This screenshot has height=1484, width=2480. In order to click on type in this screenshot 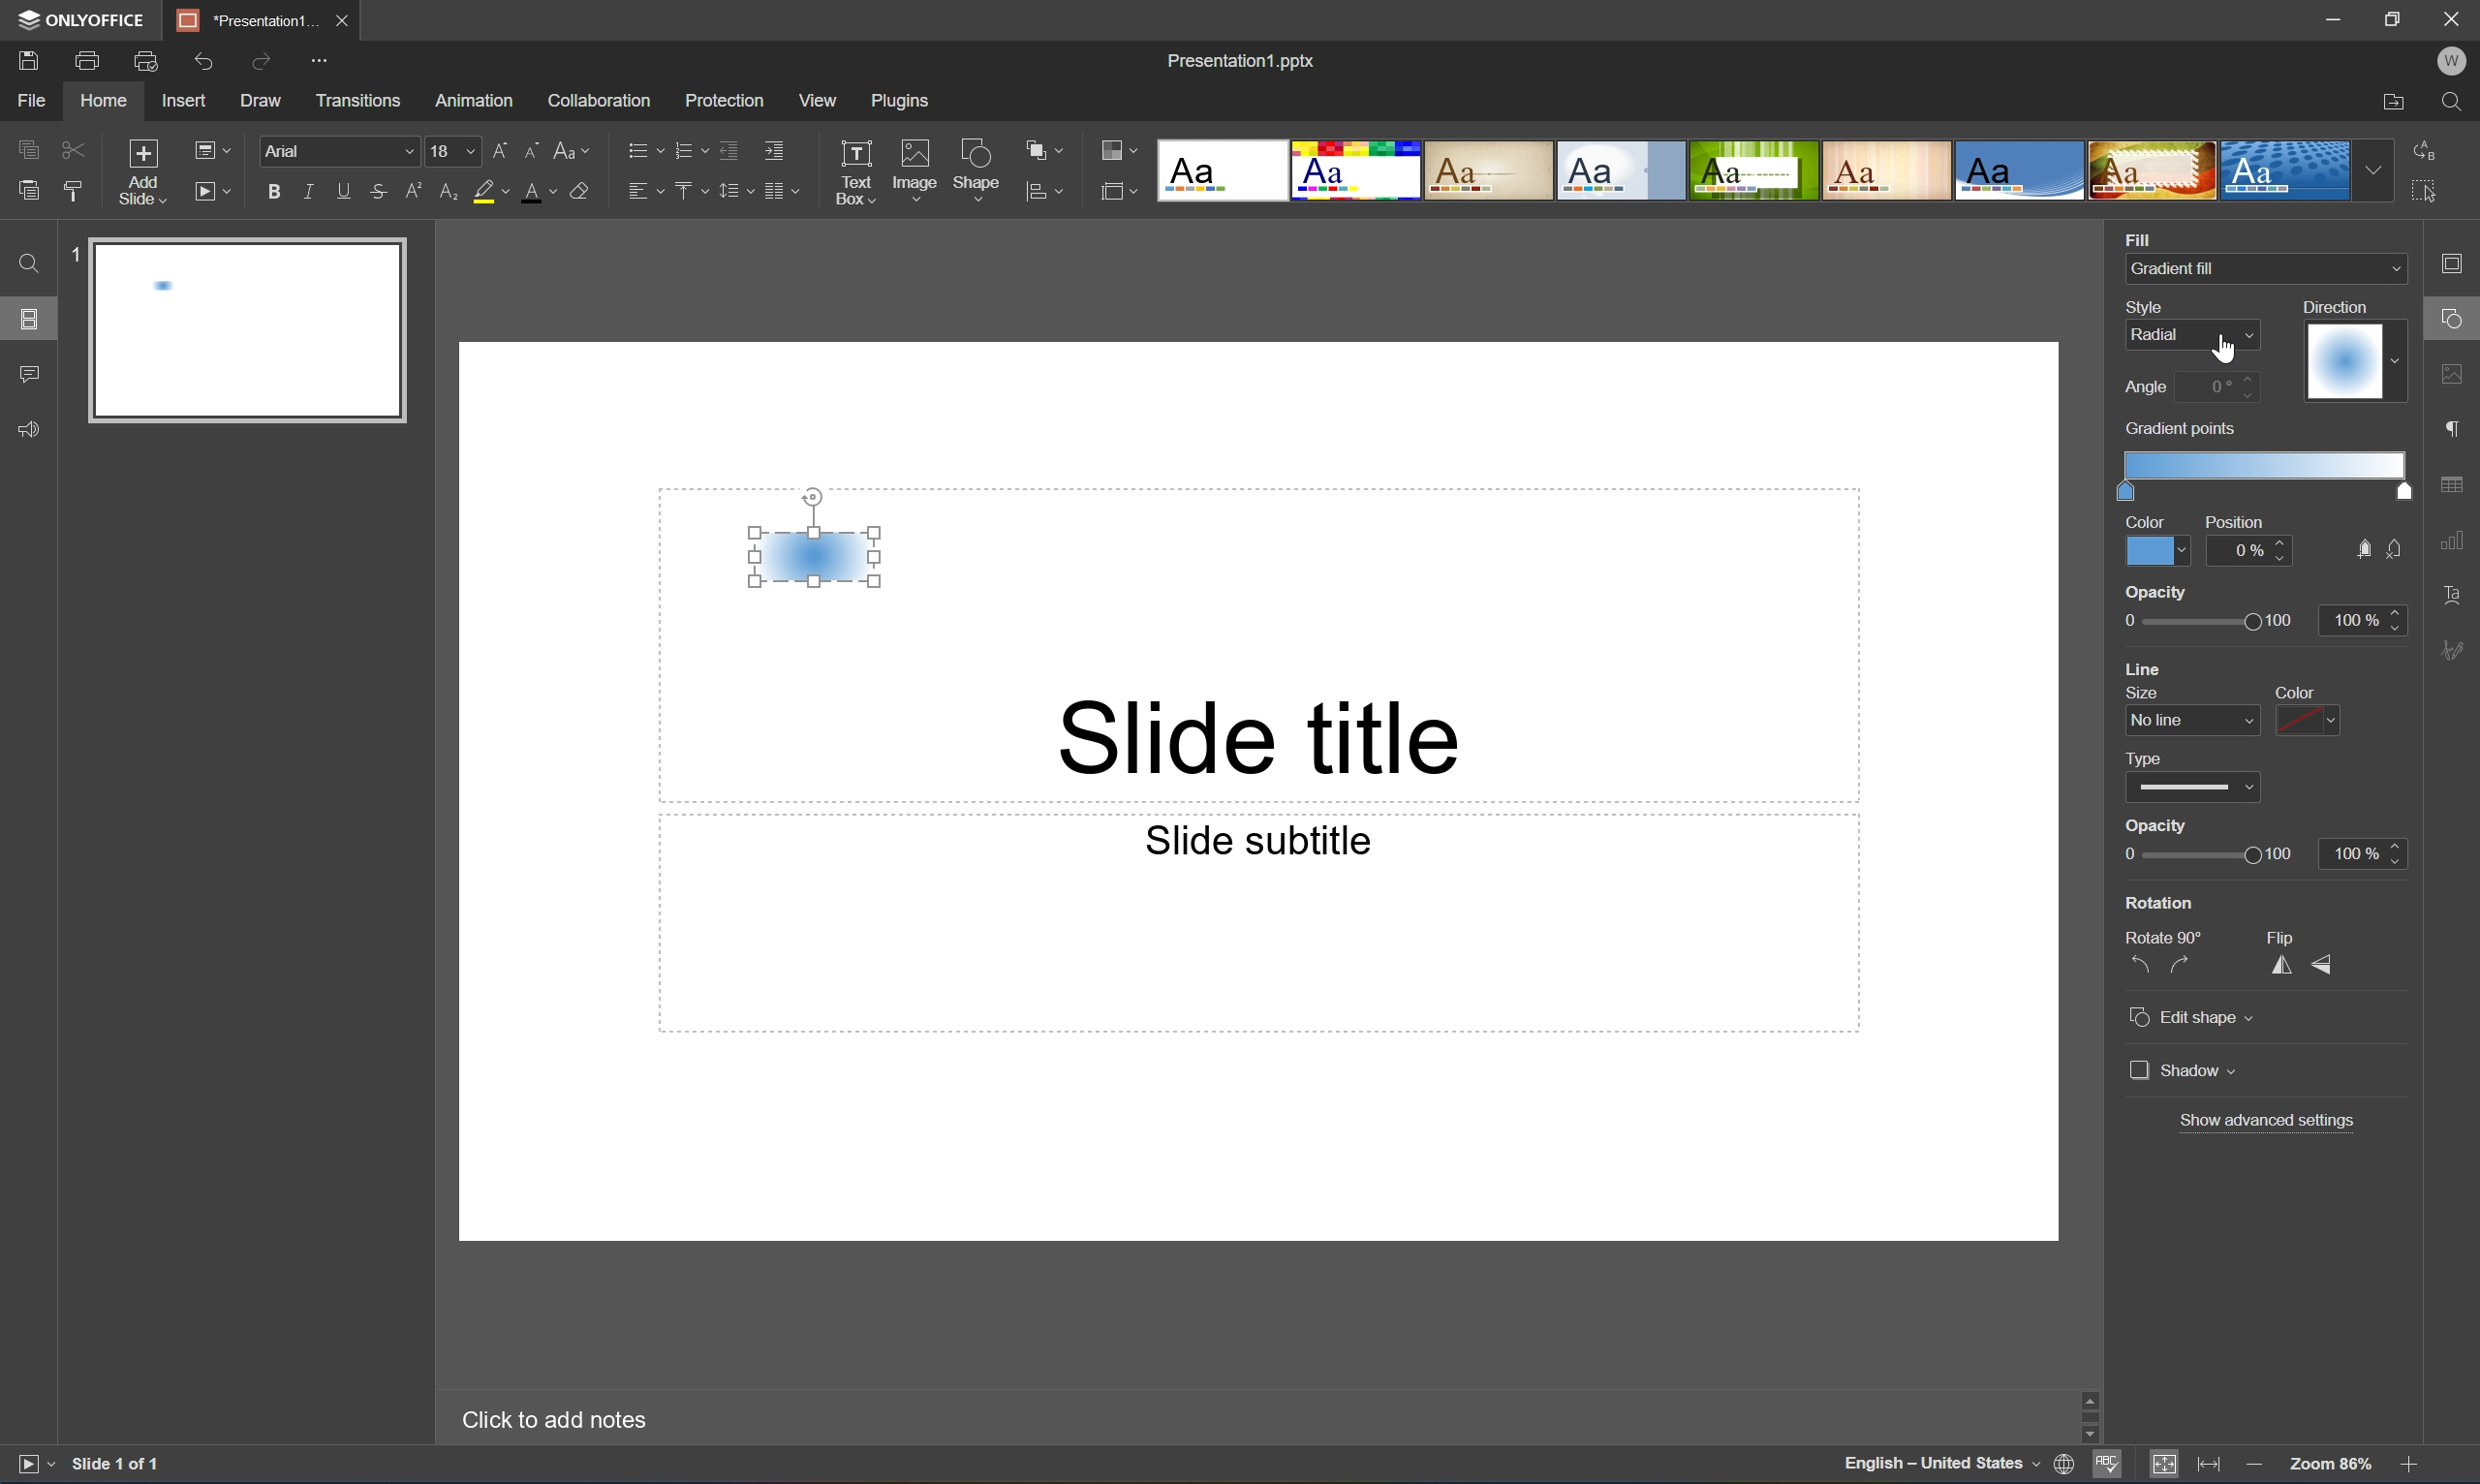, I will do `click(2152, 756)`.